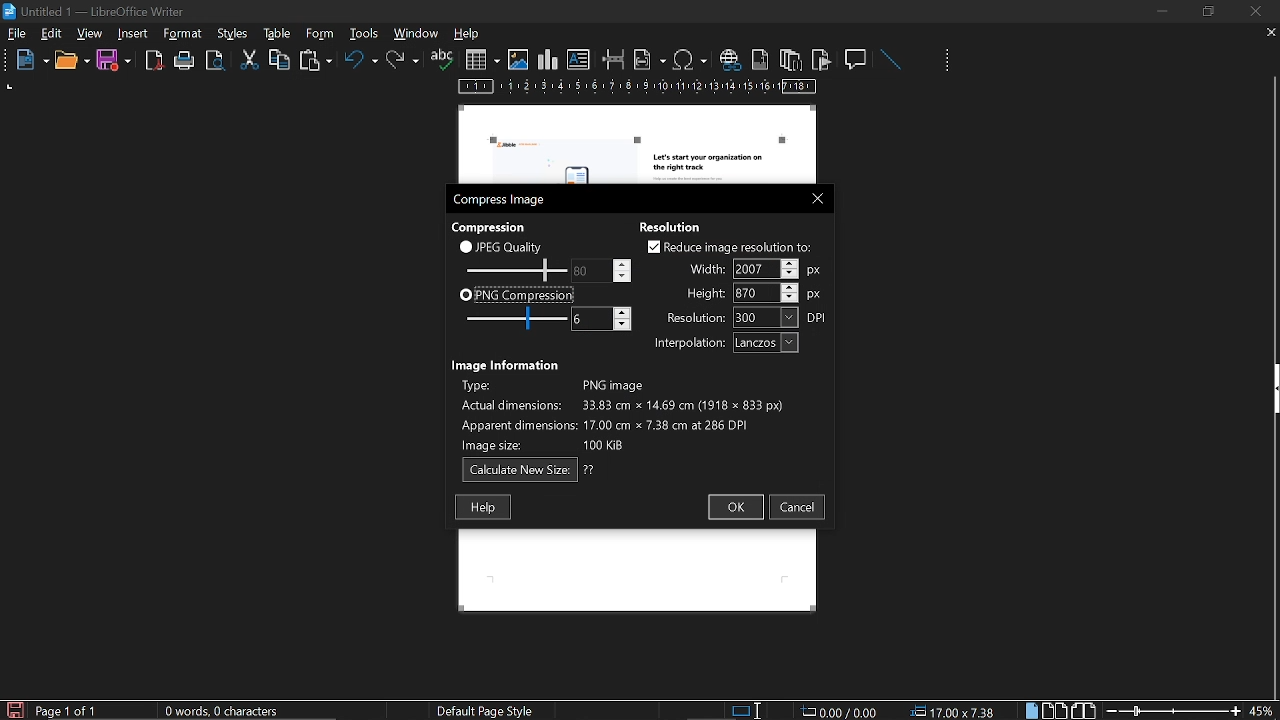 The width and height of the screenshot is (1280, 720). Describe the element at coordinates (614, 60) in the screenshot. I see `insert page break` at that location.